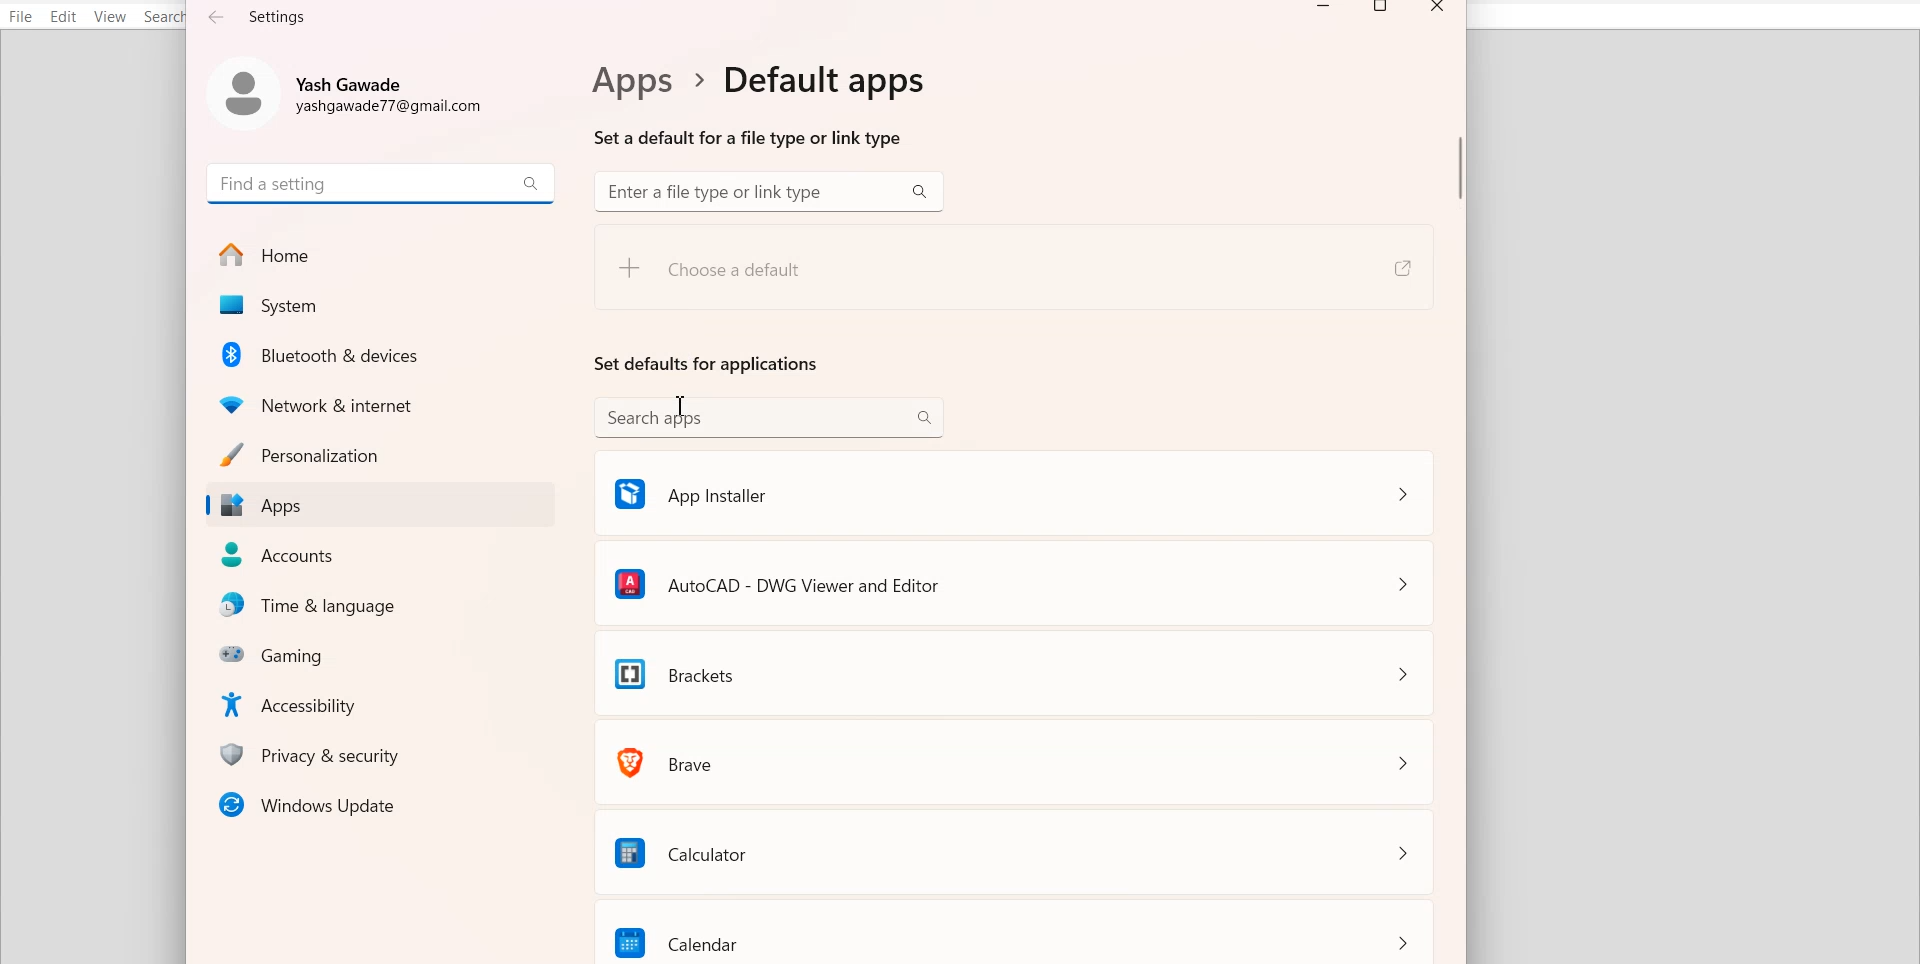 The width and height of the screenshot is (1920, 964). What do you see at coordinates (259, 16) in the screenshot?
I see `Text` at bounding box center [259, 16].